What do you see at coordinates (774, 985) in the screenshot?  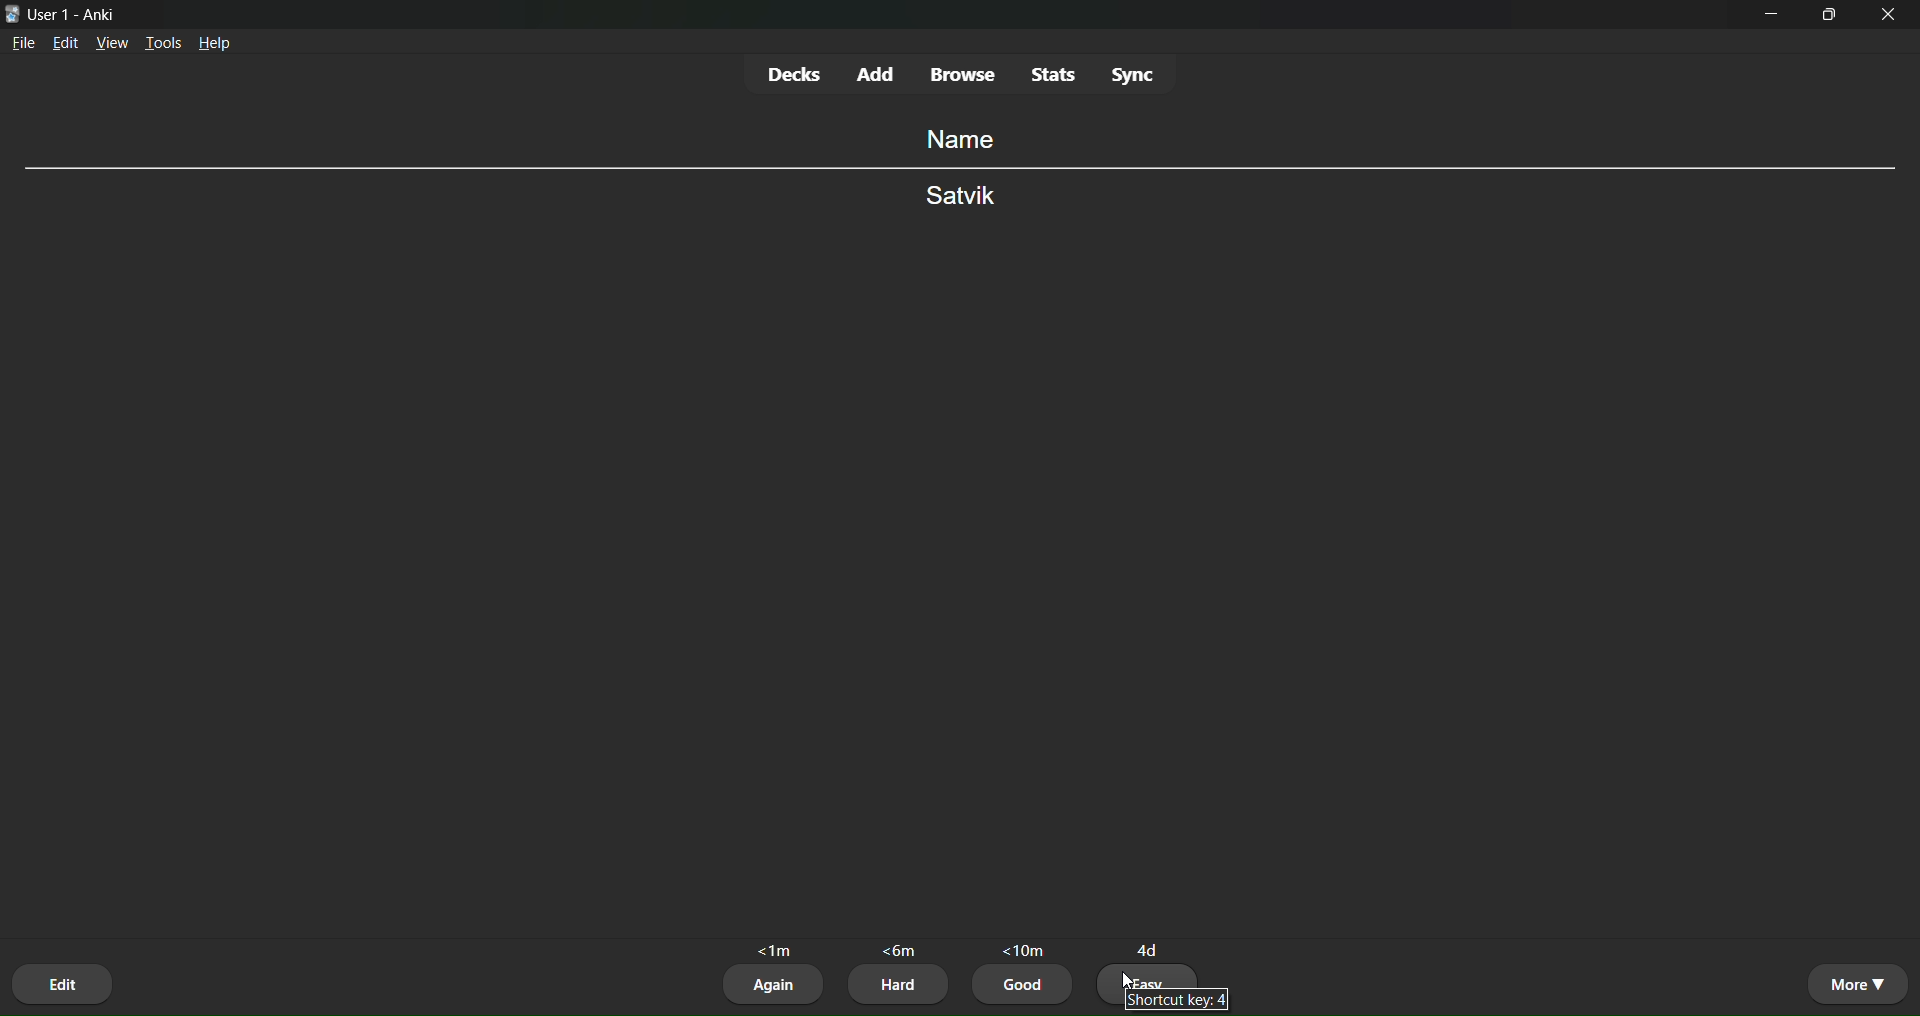 I see `again` at bounding box center [774, 985].